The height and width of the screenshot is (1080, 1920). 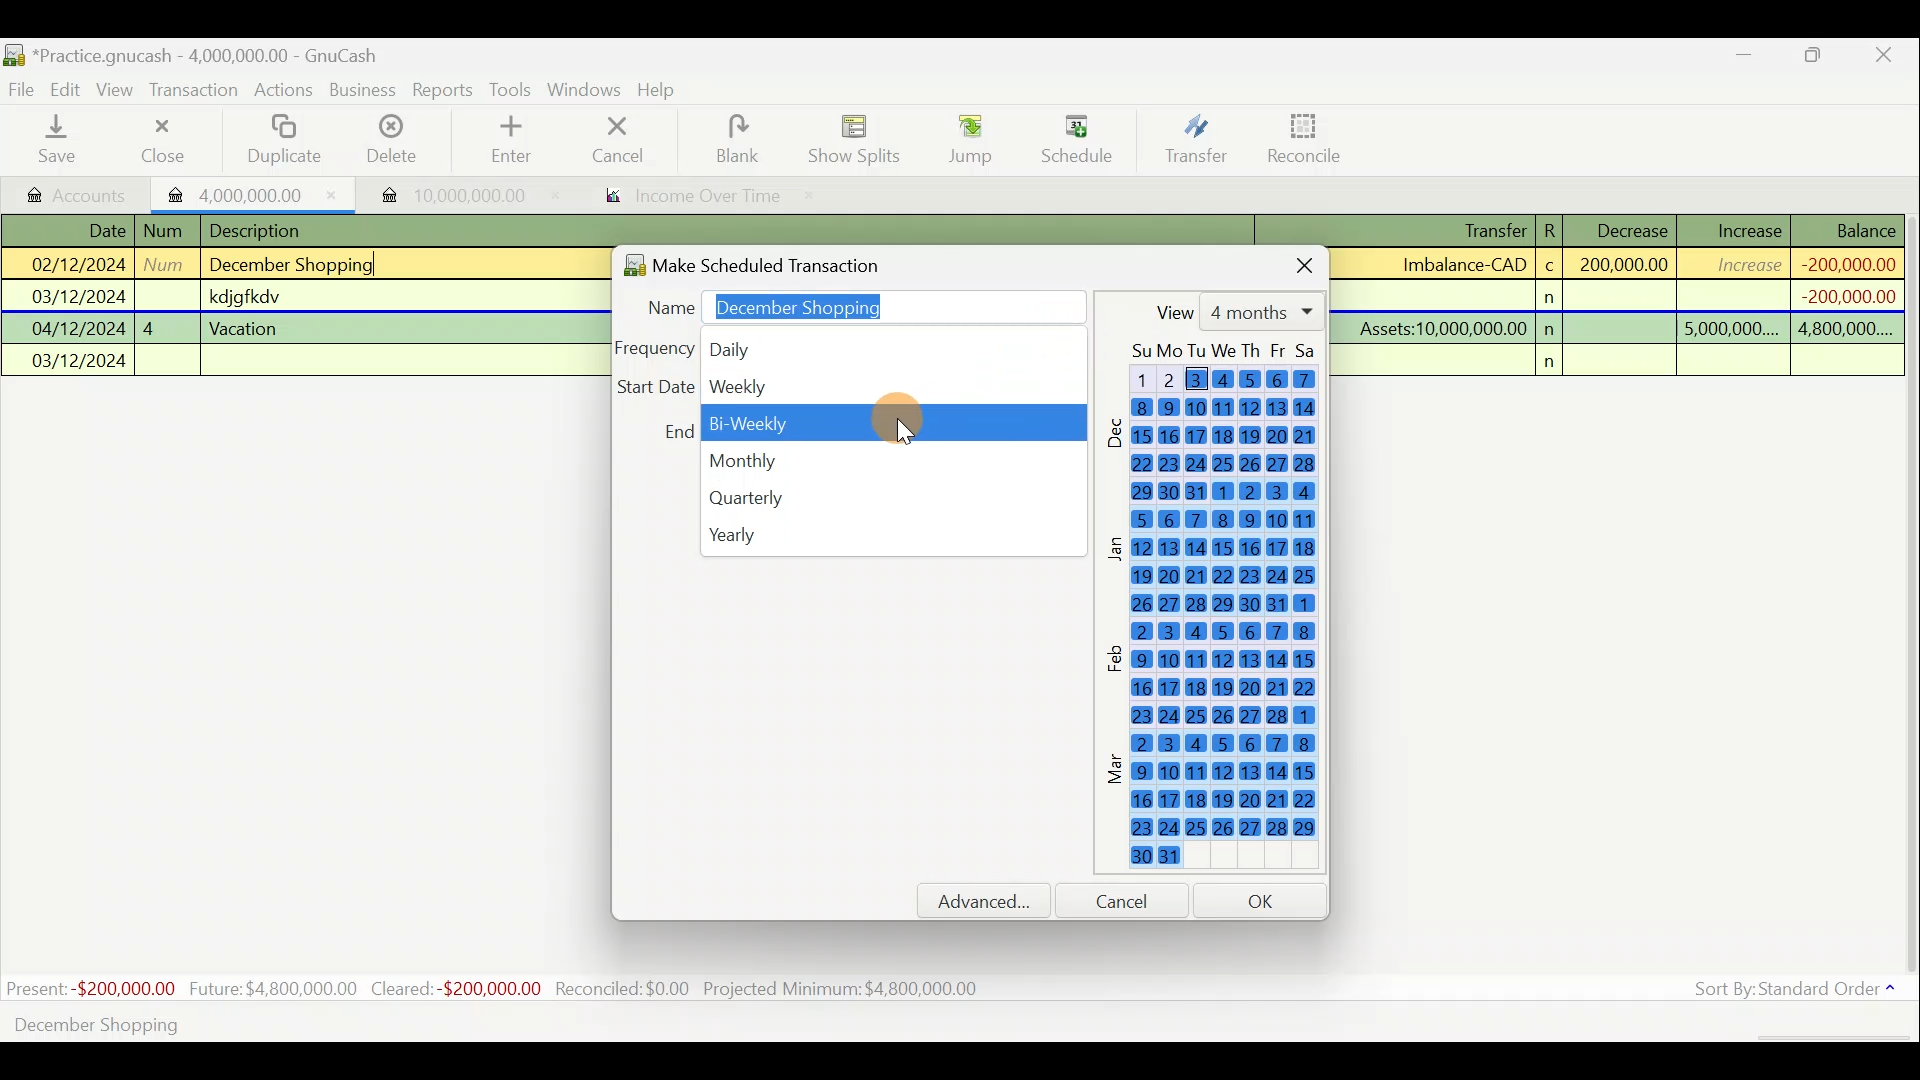 I want to click on Transaction, so click(x=195, y=90).